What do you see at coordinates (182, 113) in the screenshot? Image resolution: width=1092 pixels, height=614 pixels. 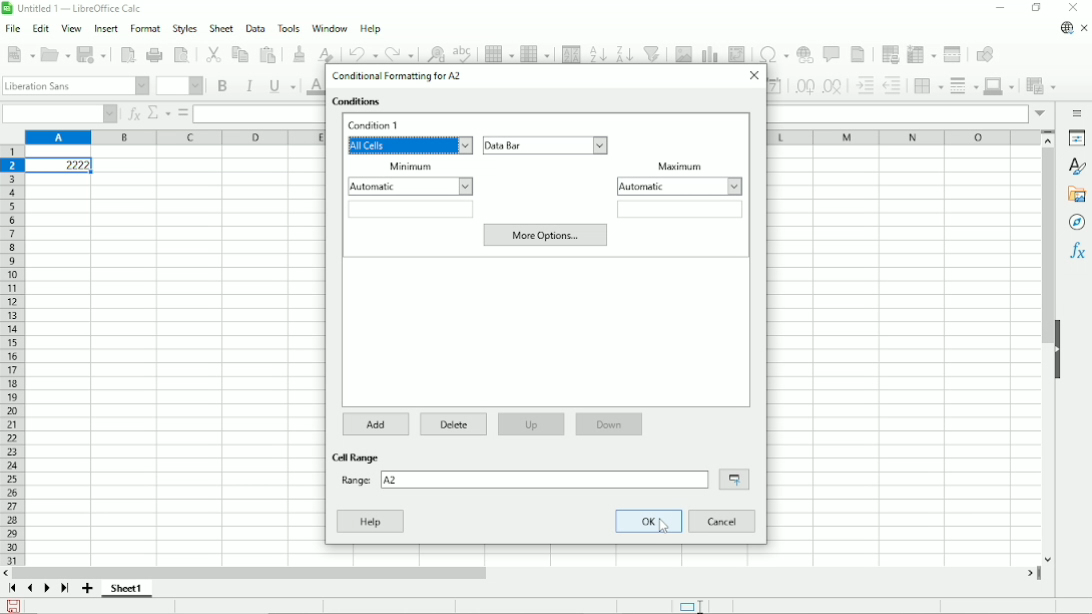 I see `Formula` at bounding box center [182, 113].